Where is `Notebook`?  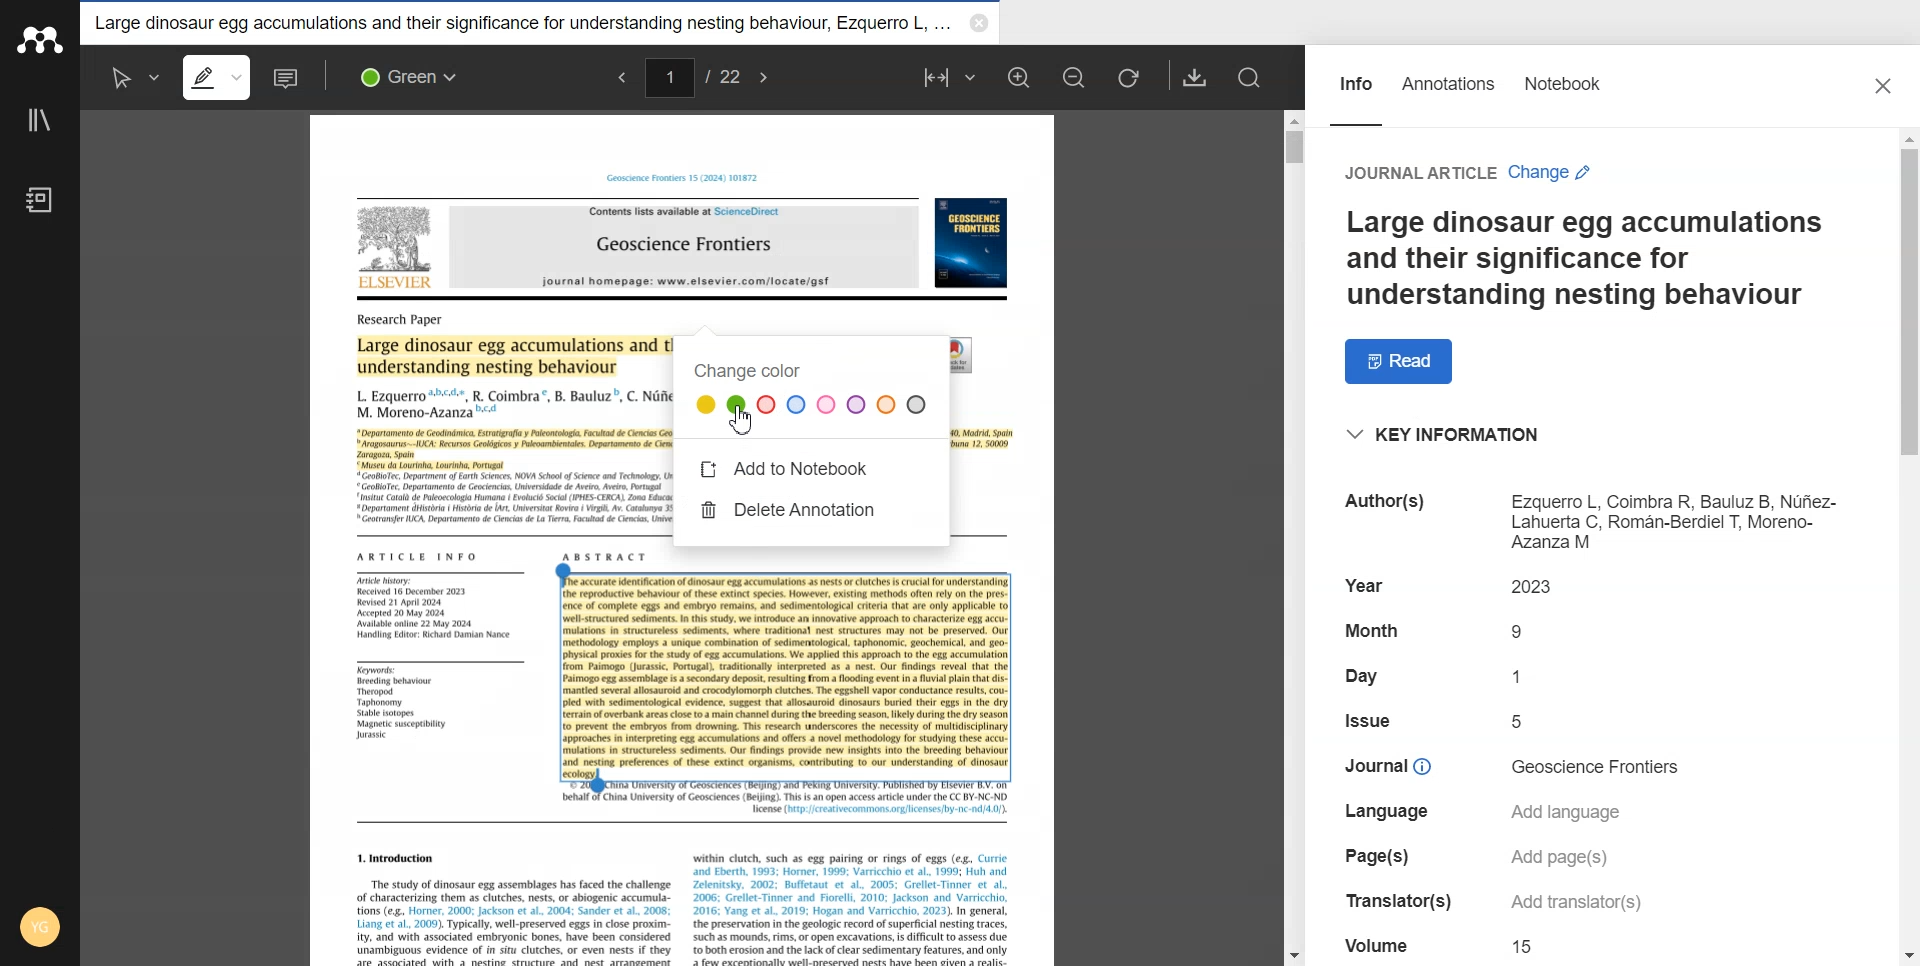 Notebook is located at coordinates (1563, 95).